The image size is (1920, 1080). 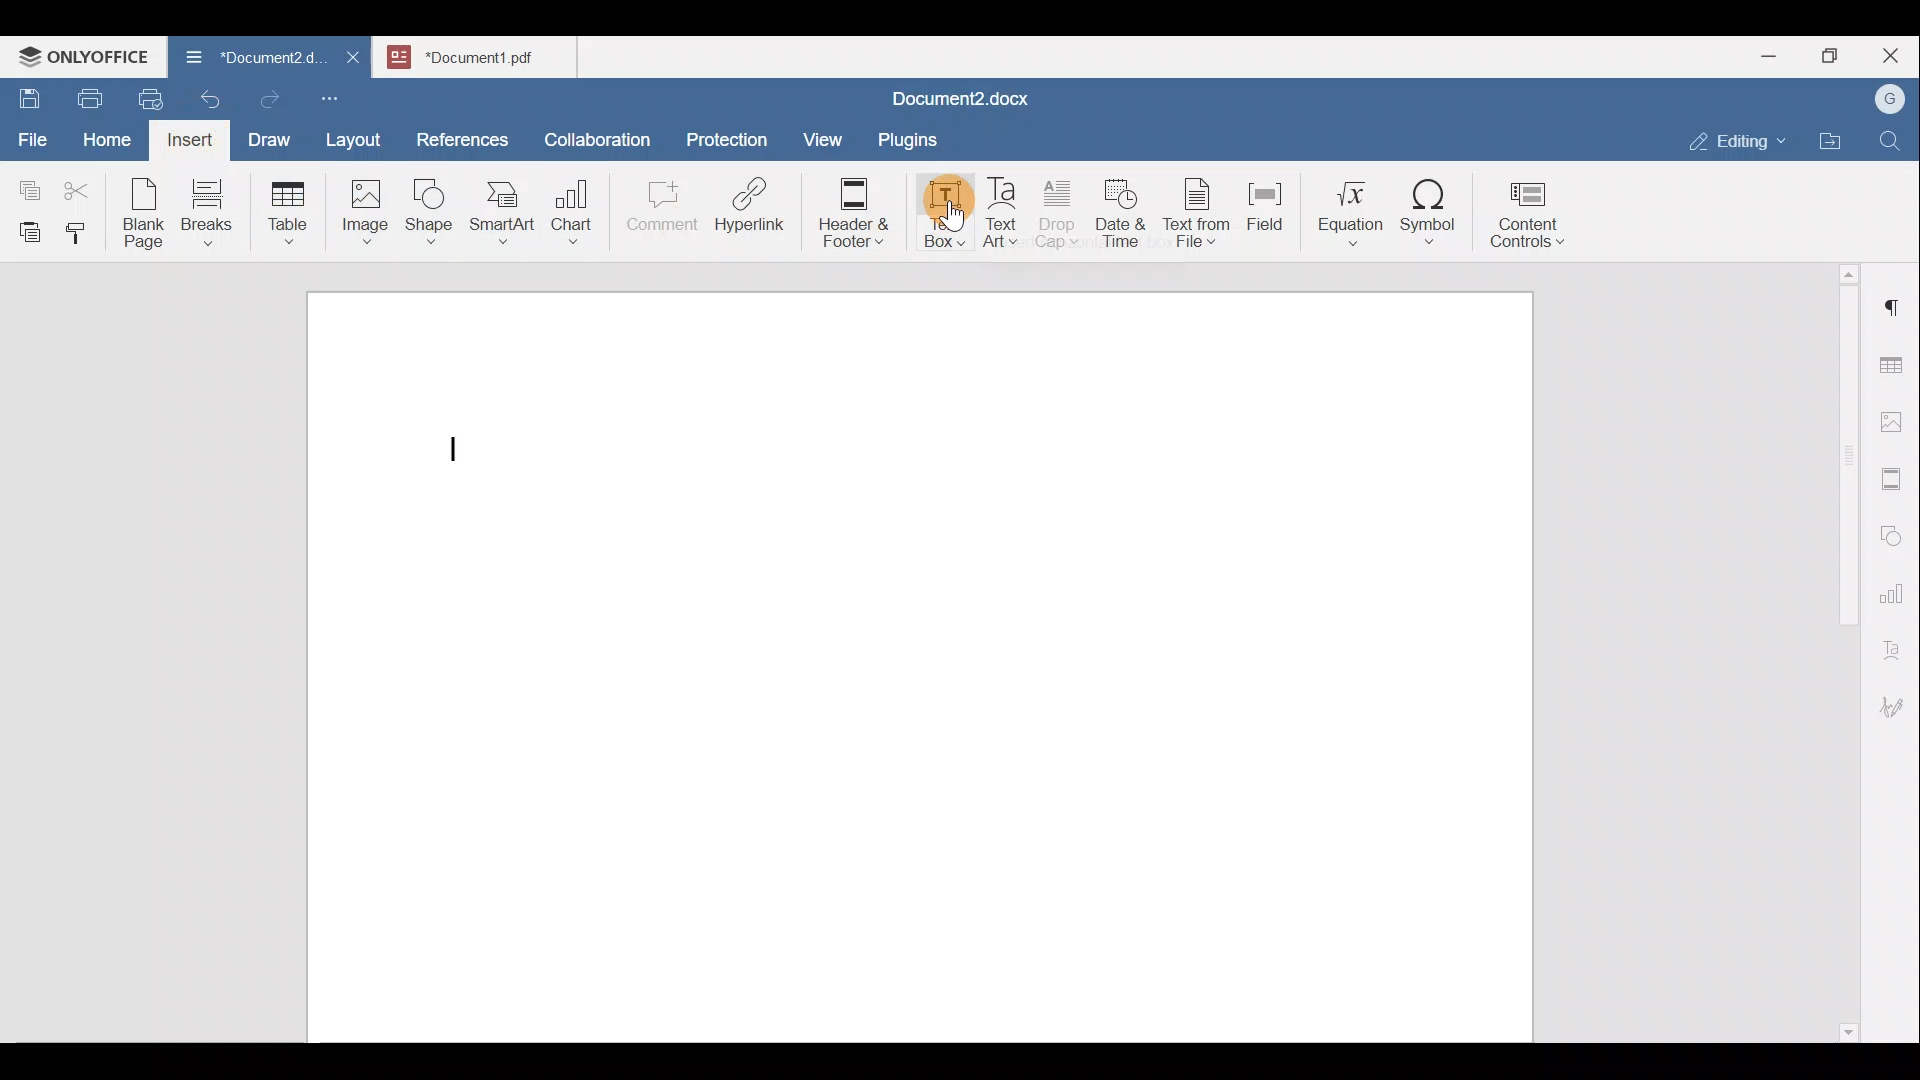 I want to click on Paragraph settings, so click(x=1894, y=299).